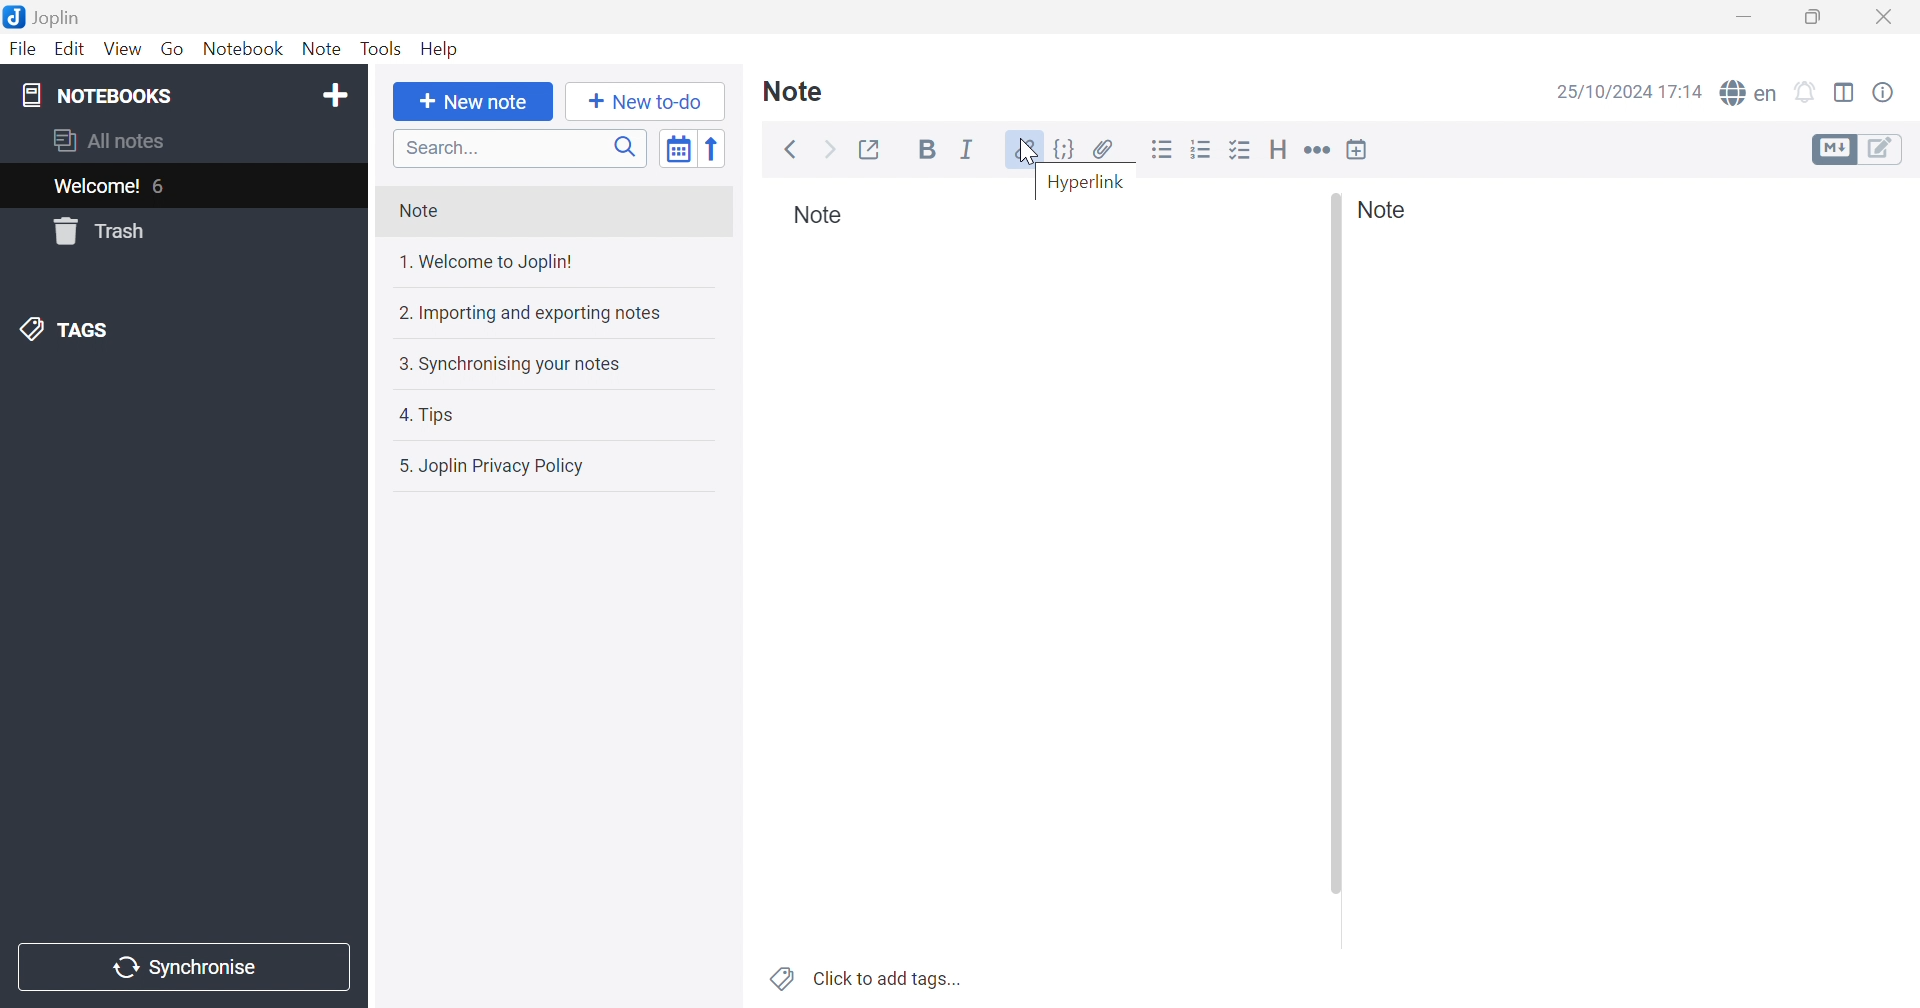  I want to click on Tags, so click(179, 330).